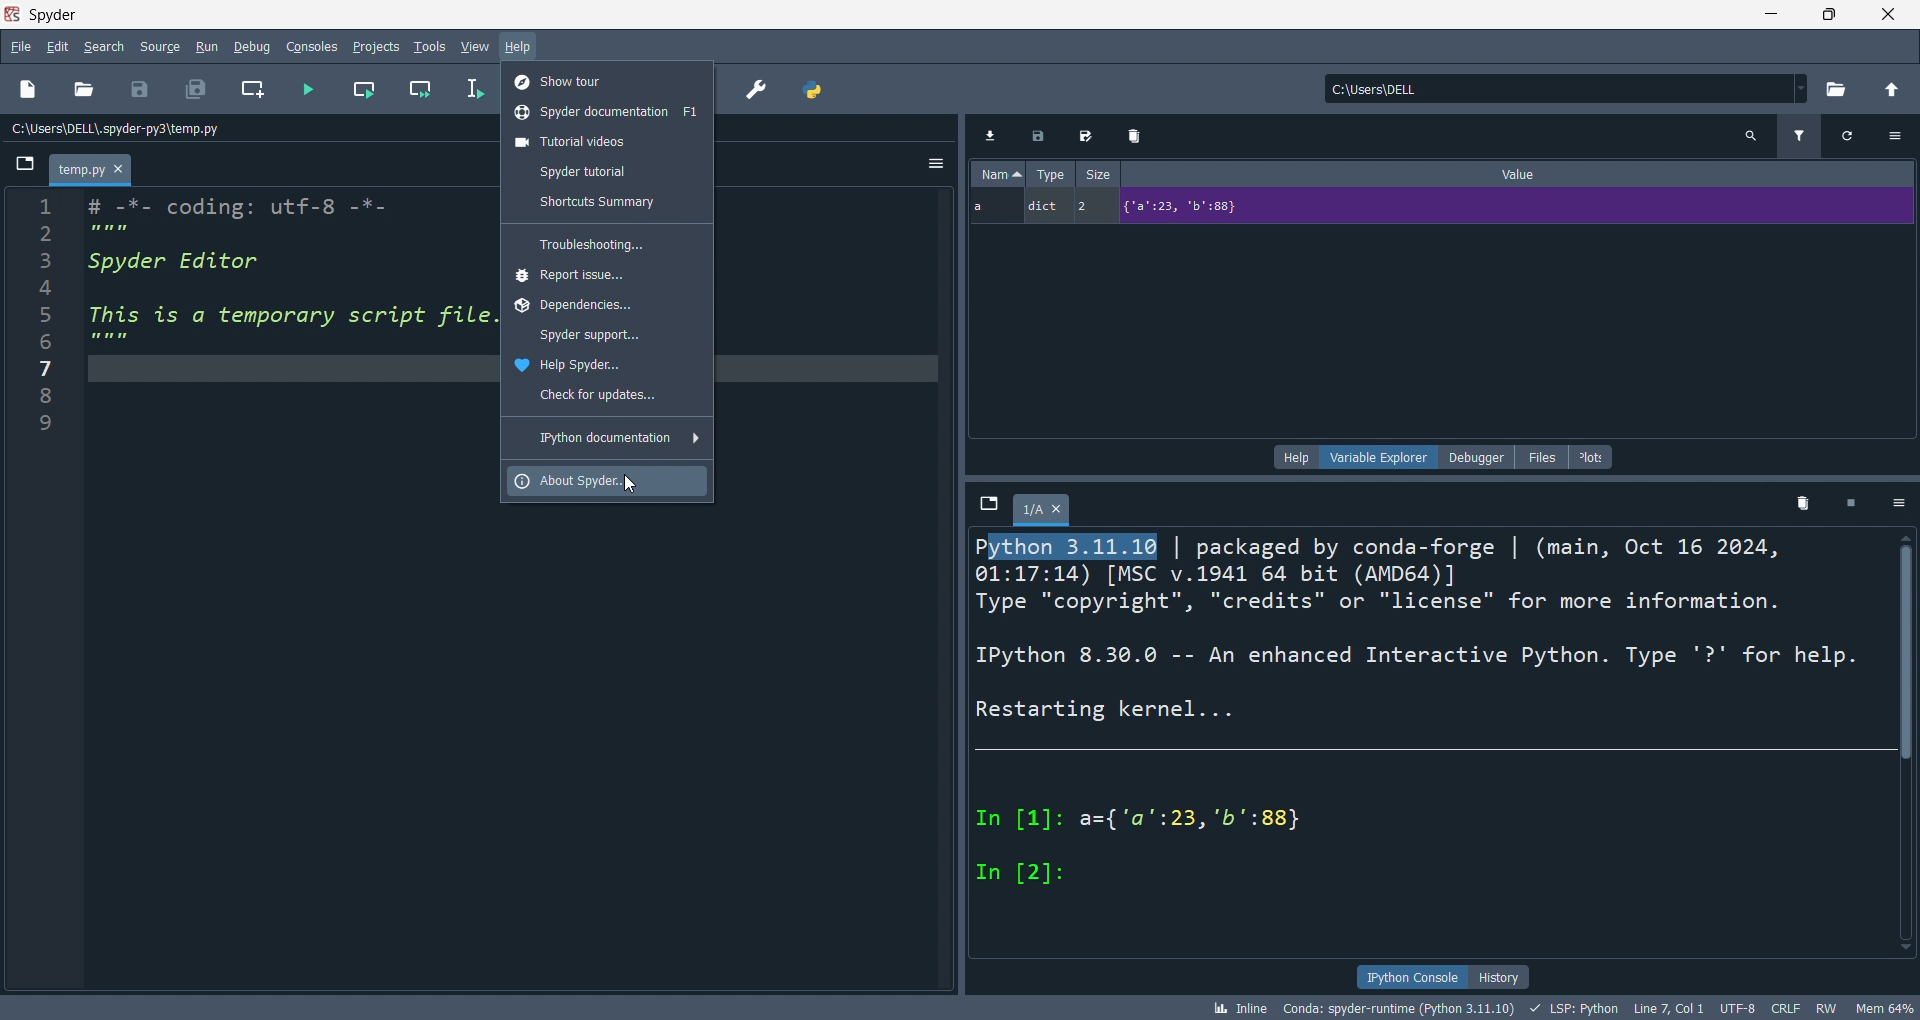 This screenshot has height=1020, width=1920. What do you see at coordinates (1895, 136) in the screenshot?
I see `Settings` at bounding box center [1895, 136].